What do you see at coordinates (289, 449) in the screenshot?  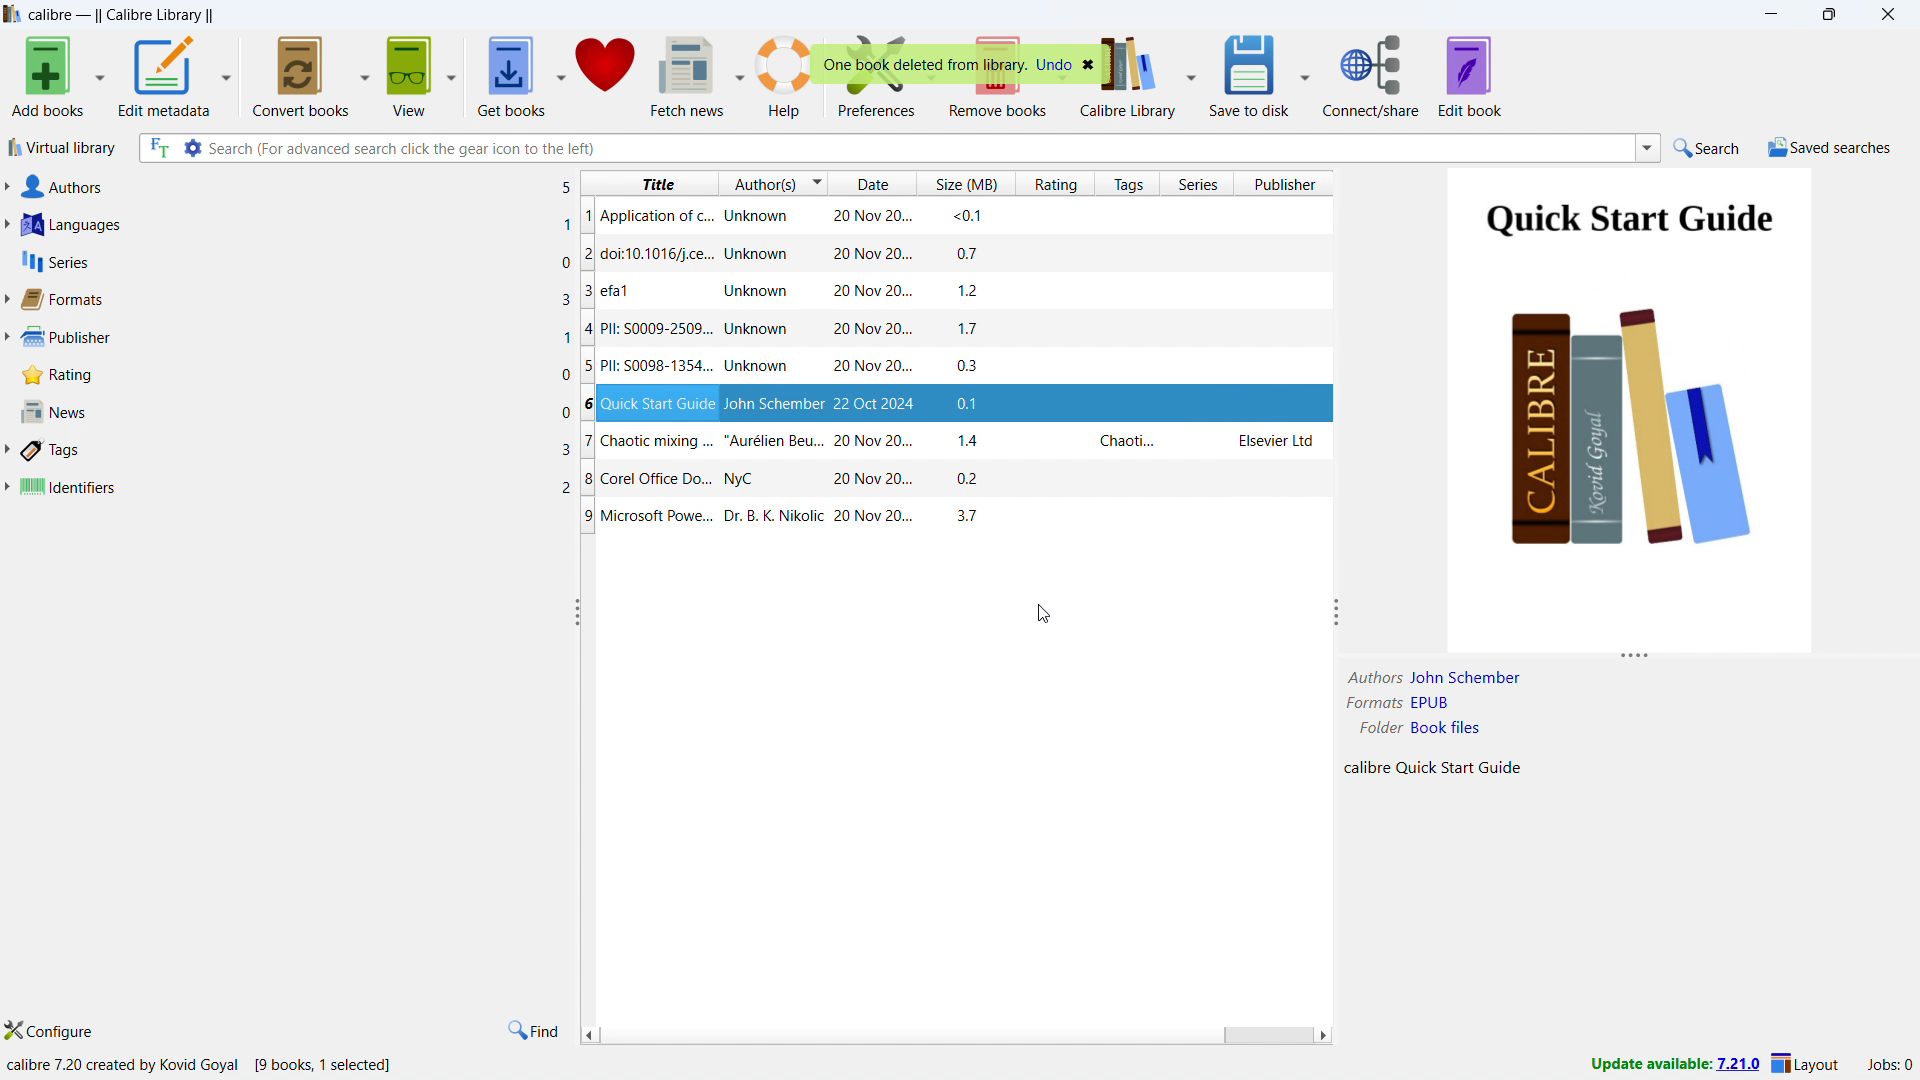 I see `tags` at bounding box center [289, 449].